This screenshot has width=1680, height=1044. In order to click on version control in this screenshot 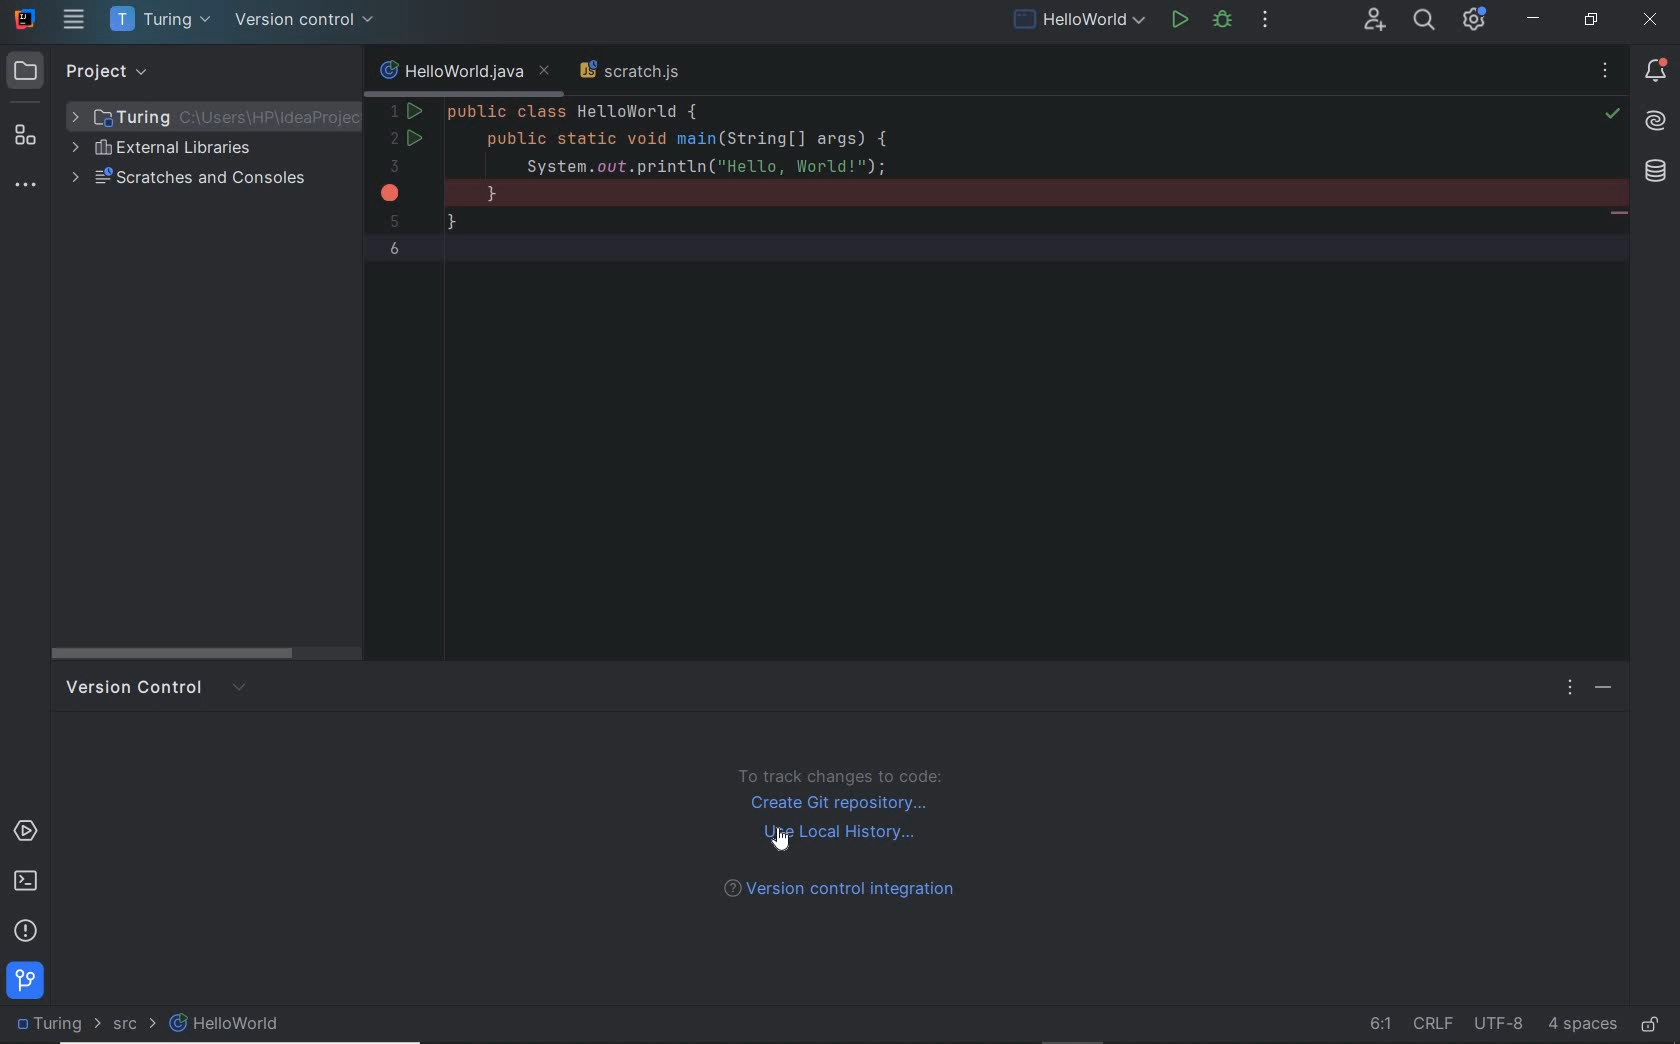, I will do `click(306, 22)`.